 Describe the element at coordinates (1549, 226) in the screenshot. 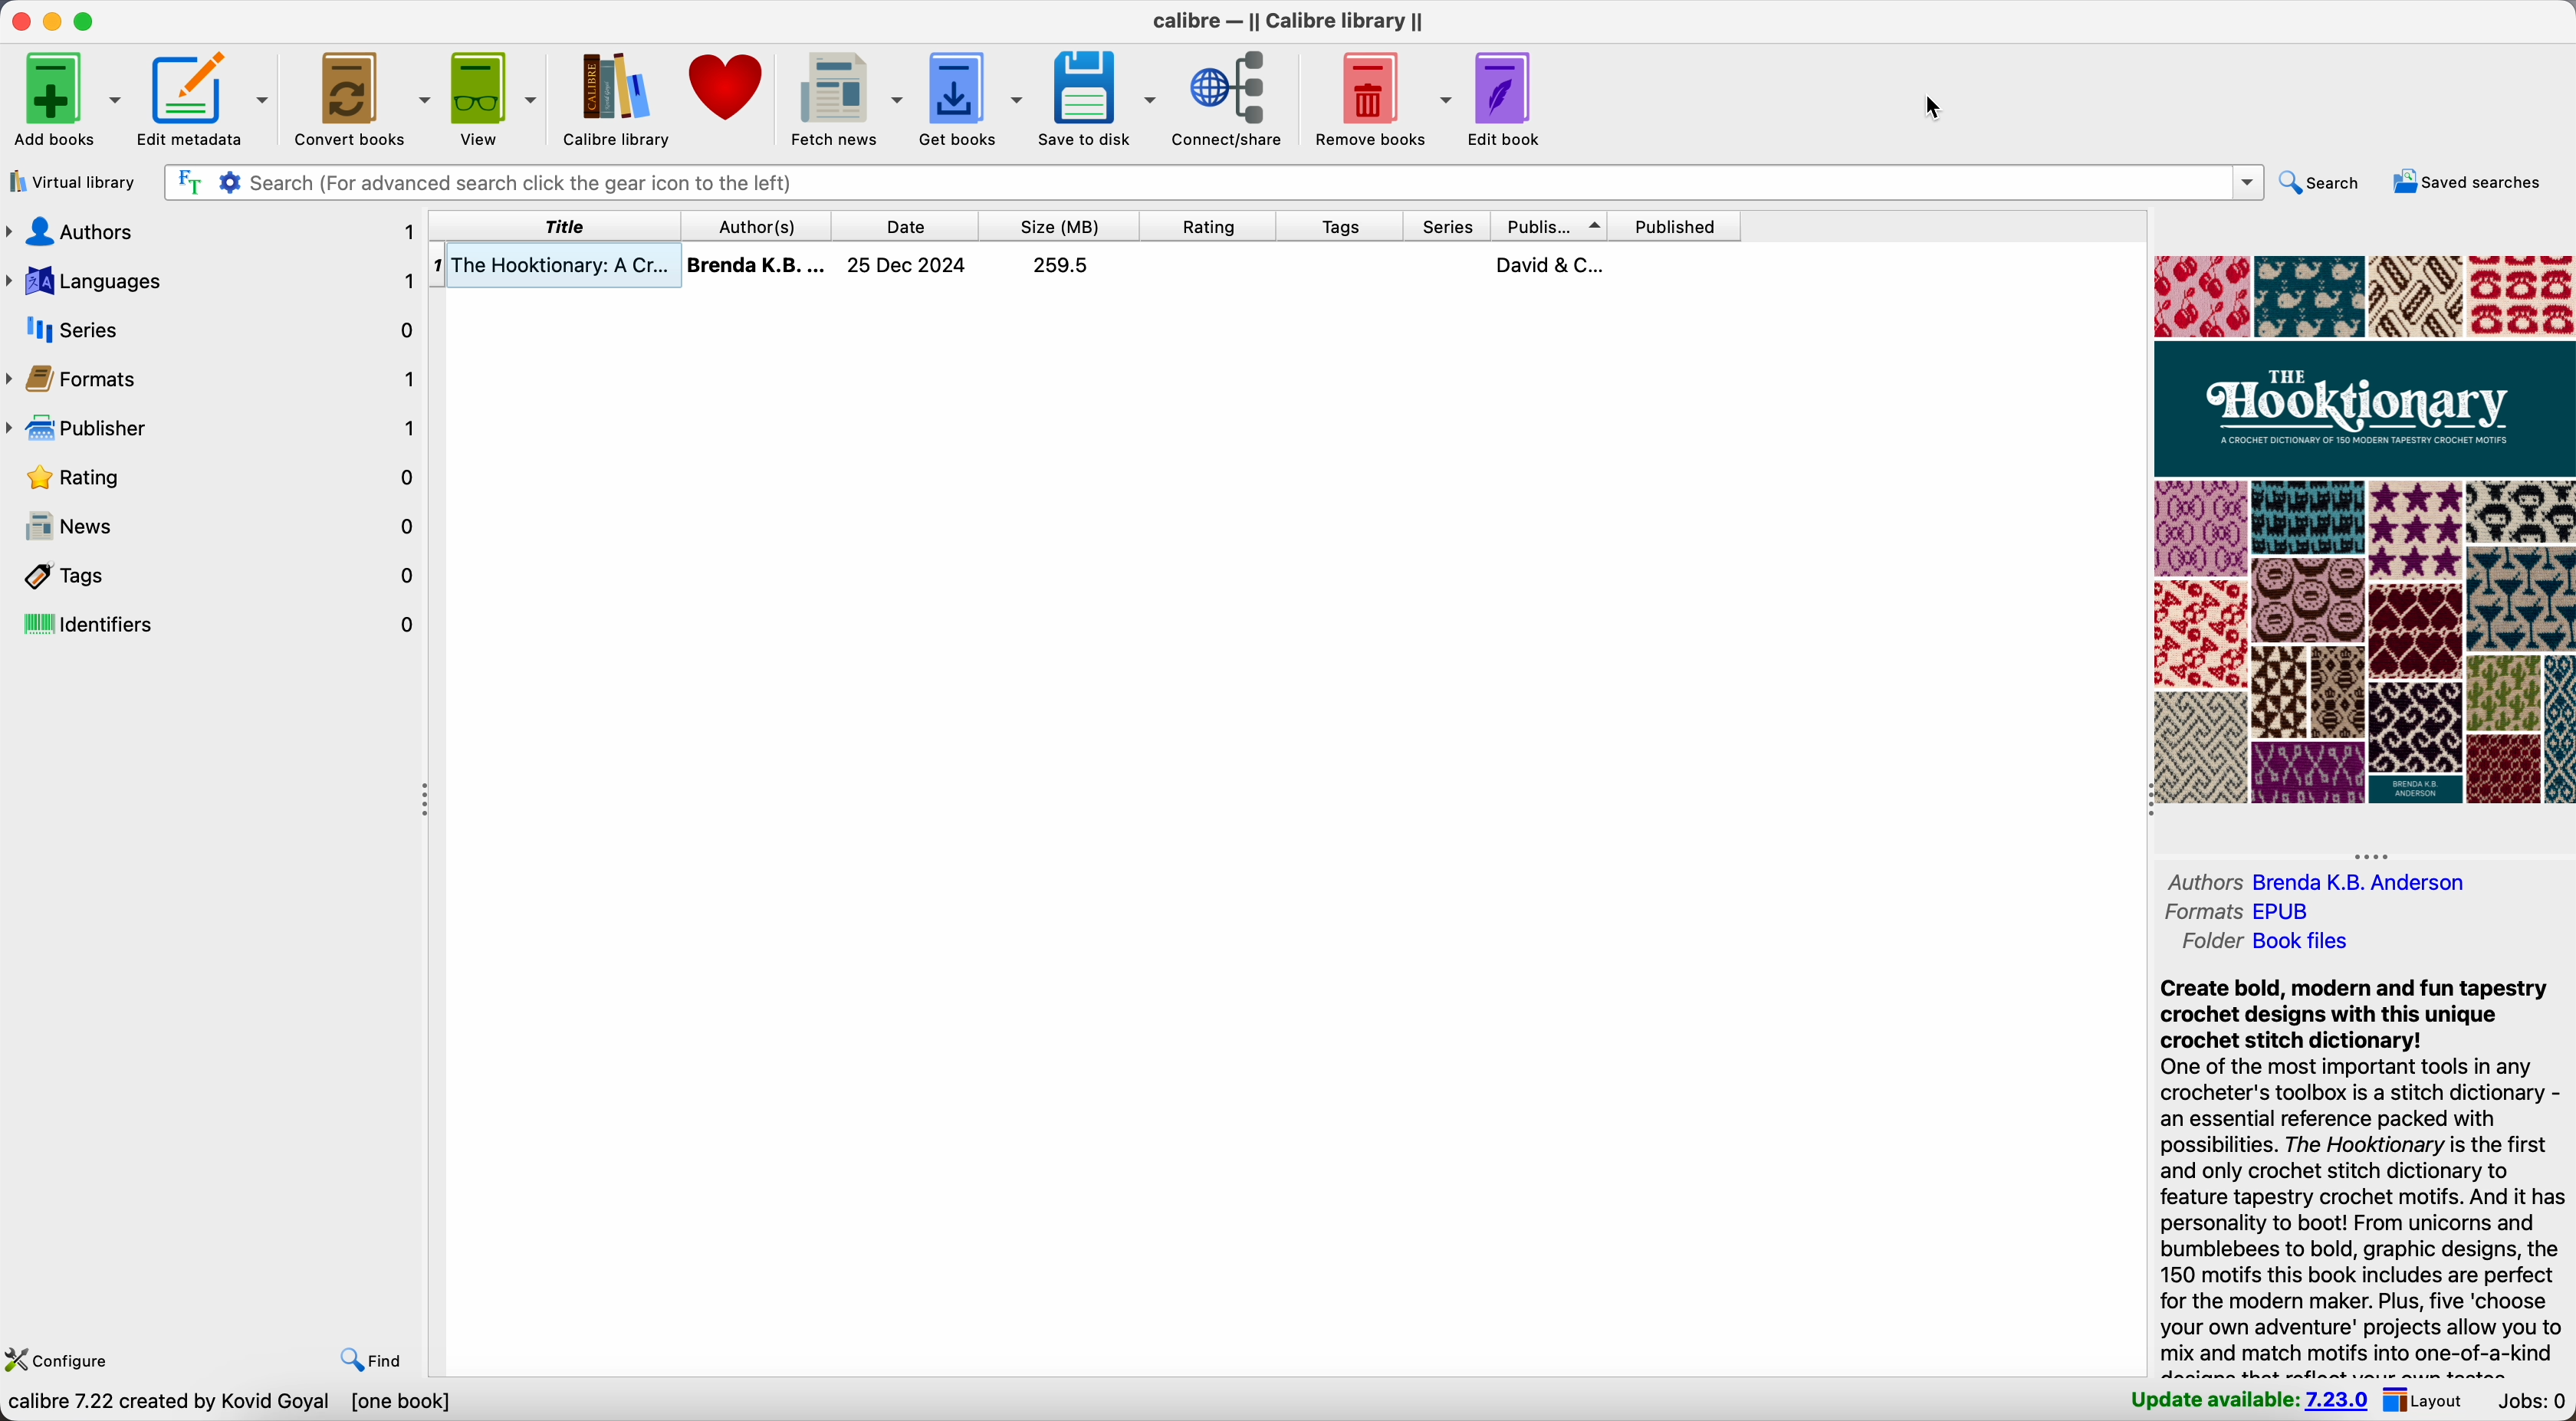

I see `publisher` at that location.